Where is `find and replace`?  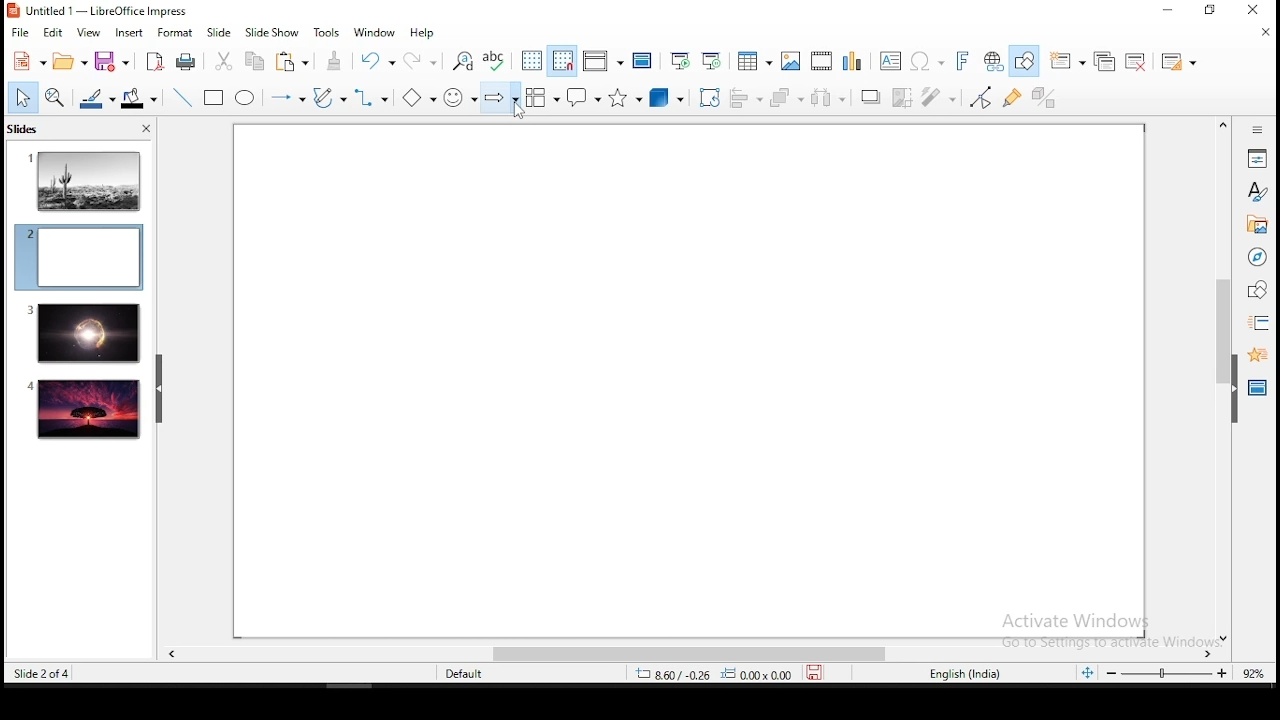 find and replace is located at coordinates (462, 59).